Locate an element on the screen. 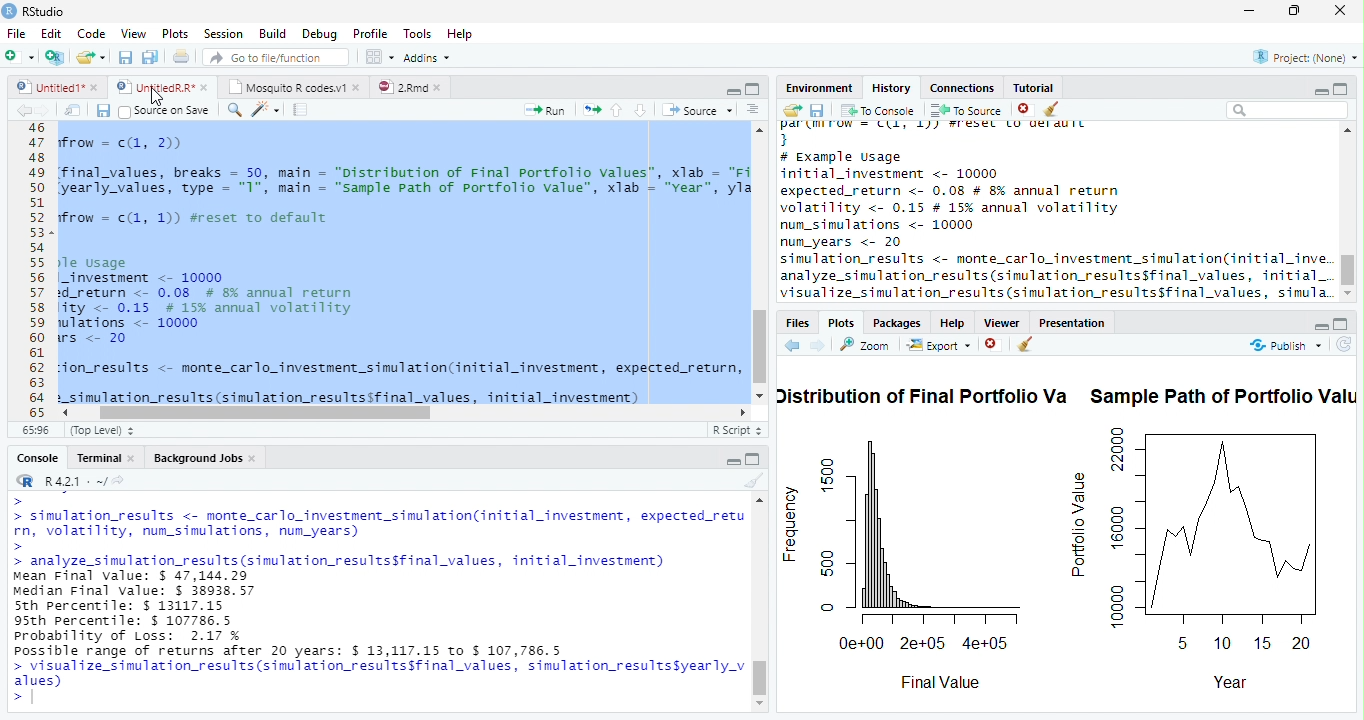 The image size is (1364, 720). Minimize is located at coordinates (1253, 12).